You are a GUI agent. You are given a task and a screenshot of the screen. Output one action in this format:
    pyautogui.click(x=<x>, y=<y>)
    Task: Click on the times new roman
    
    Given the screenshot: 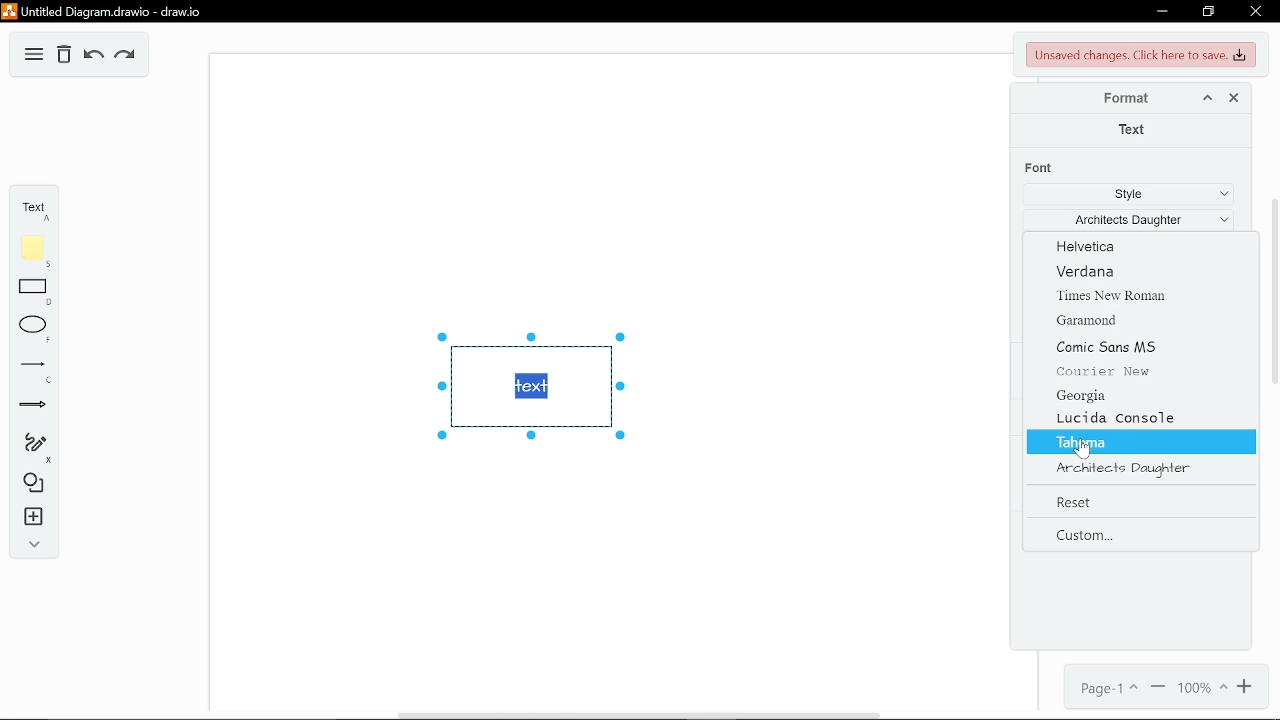 What is the action you would take?
    pyautogui.click(x=1126, y=294)
    